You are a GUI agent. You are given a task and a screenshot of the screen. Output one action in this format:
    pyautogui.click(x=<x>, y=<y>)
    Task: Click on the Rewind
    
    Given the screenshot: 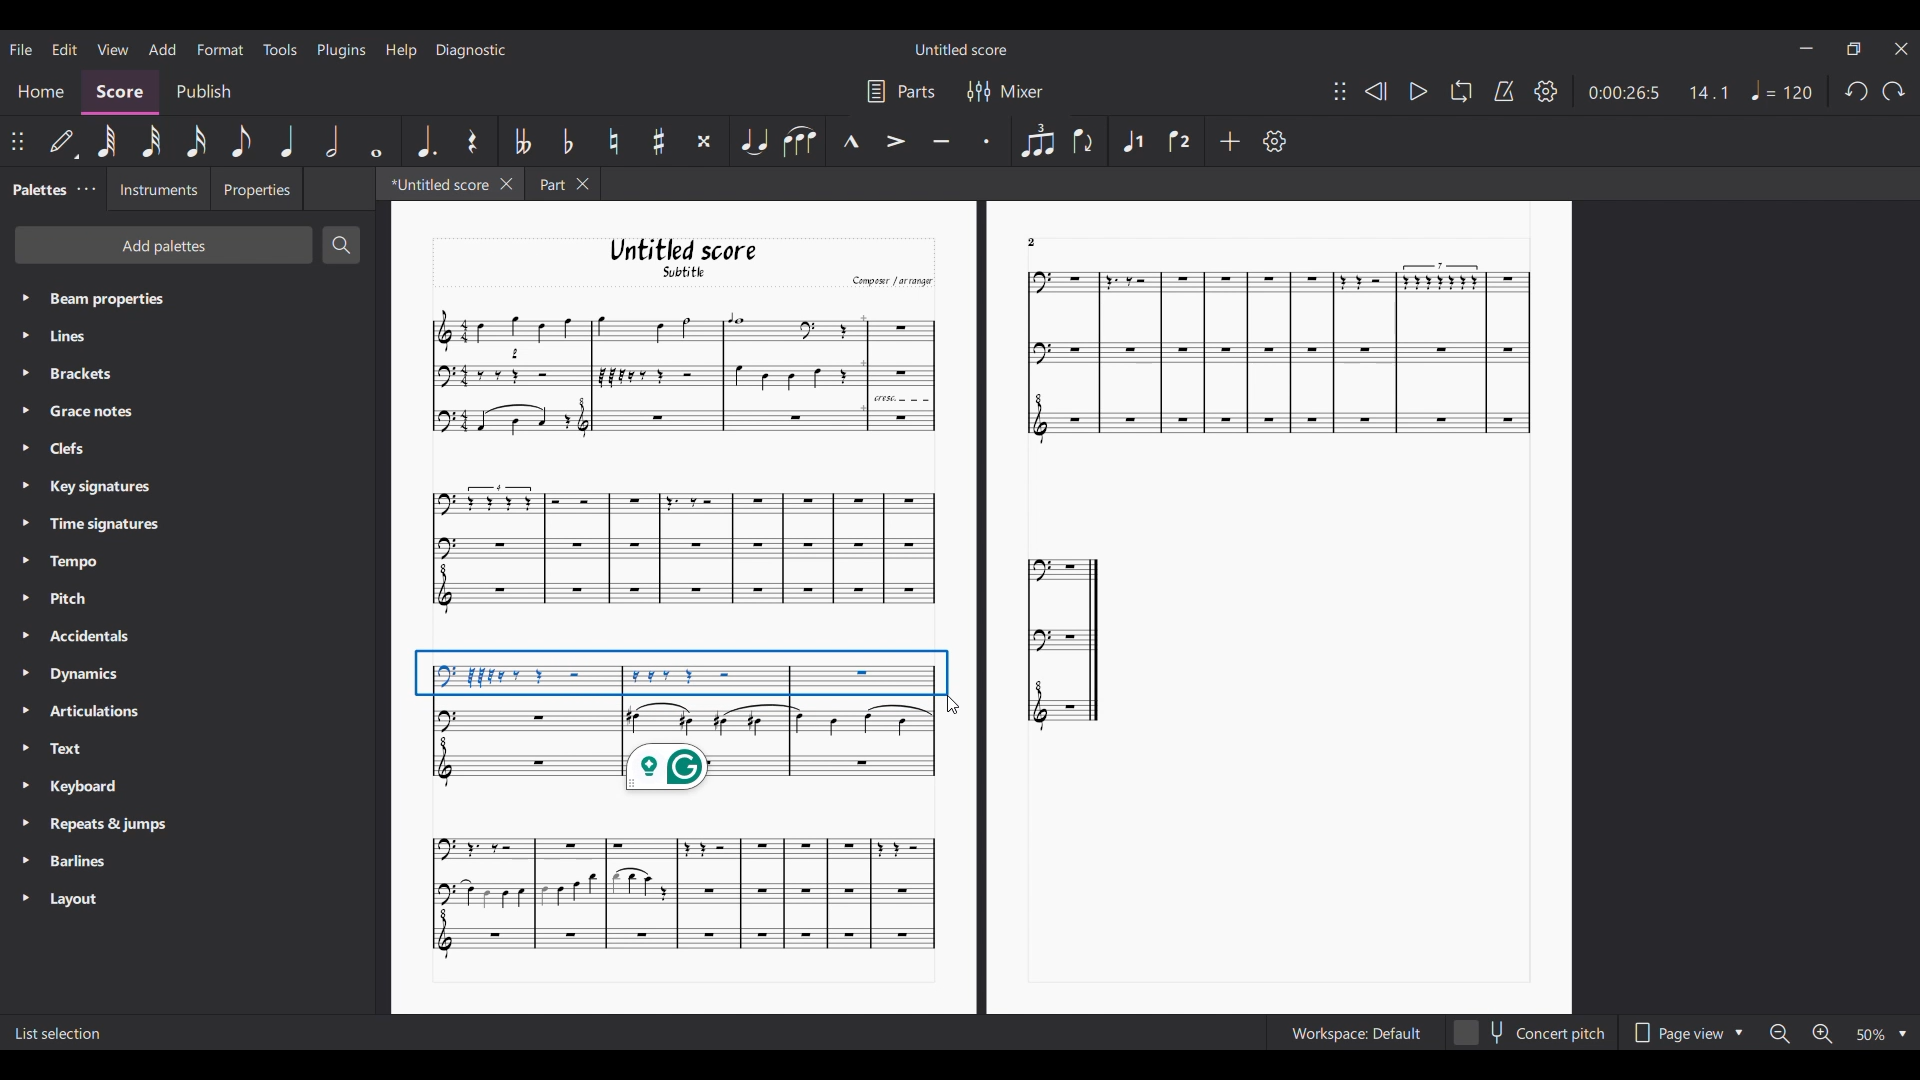 What is the action you would take?
    pyautogui.click(x=1374, y=91)
    